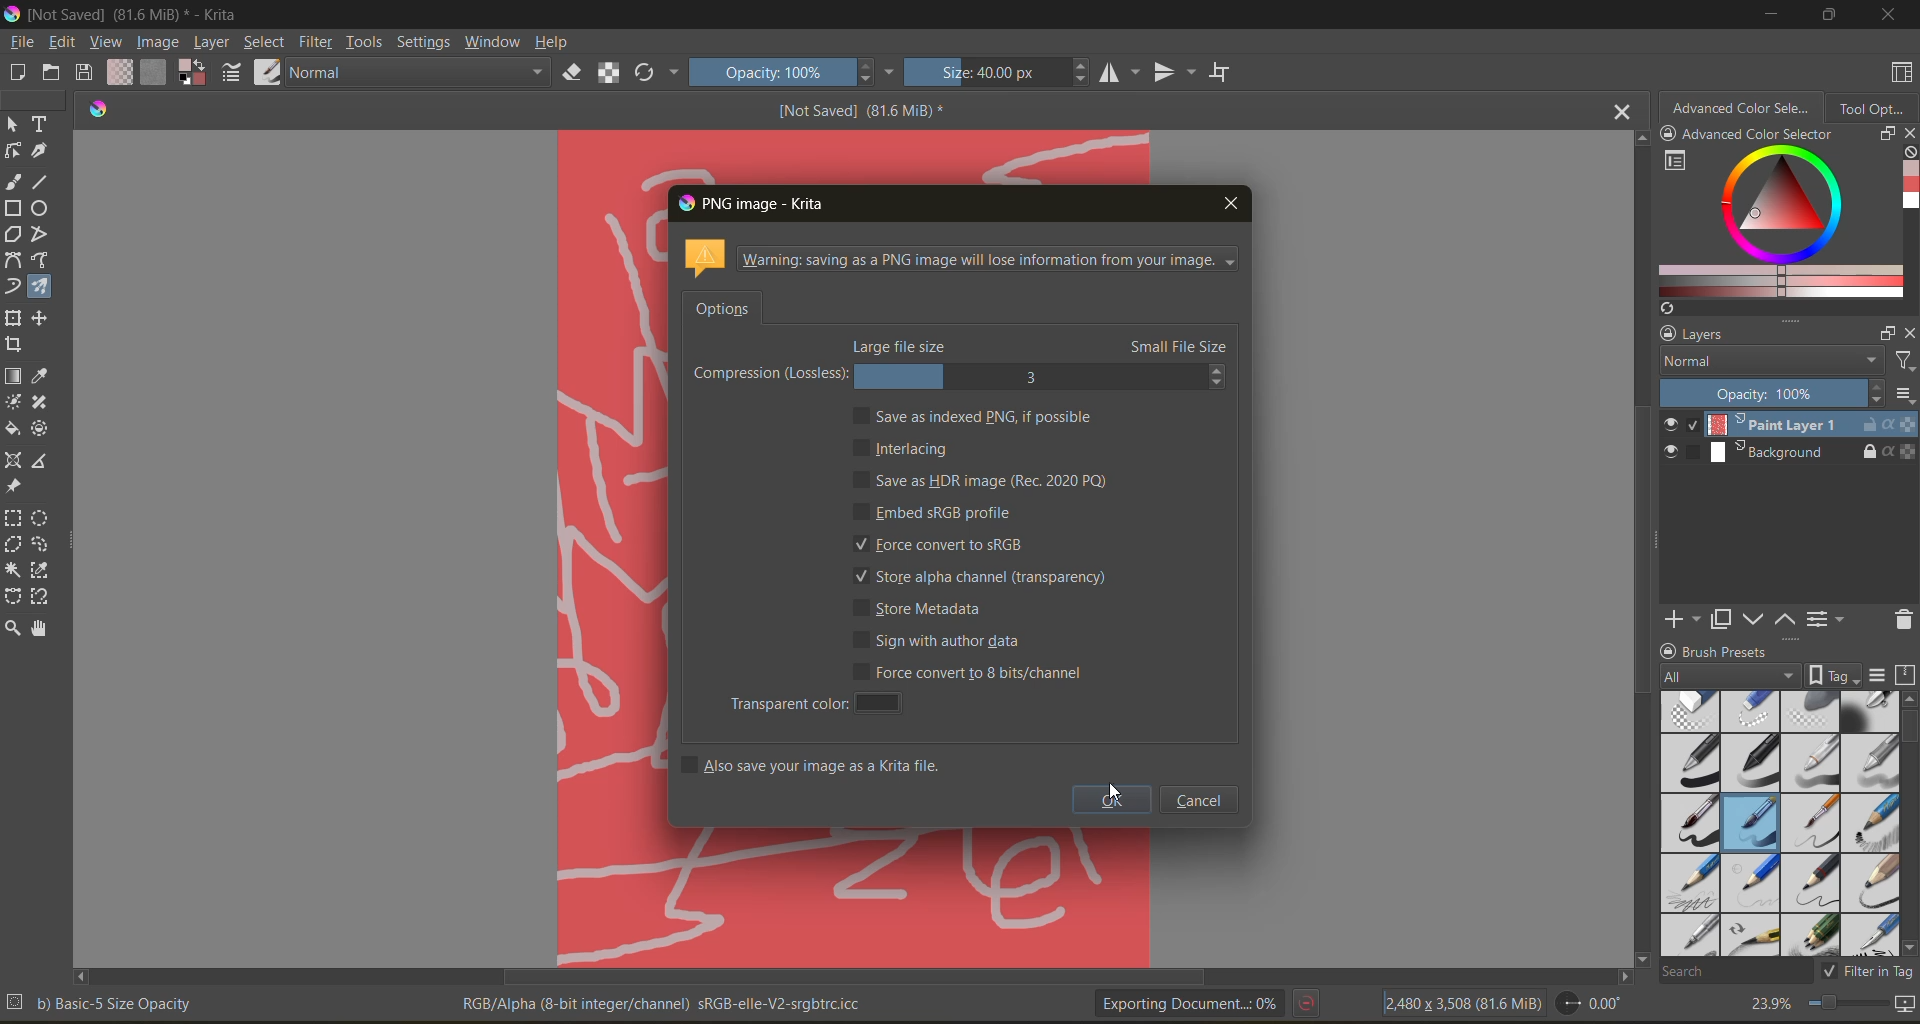 The image size is (1920, 1024). What do you see at coordinates (418, 72) in the screenshot?
I see `normal` at bounding box center [418, 72].